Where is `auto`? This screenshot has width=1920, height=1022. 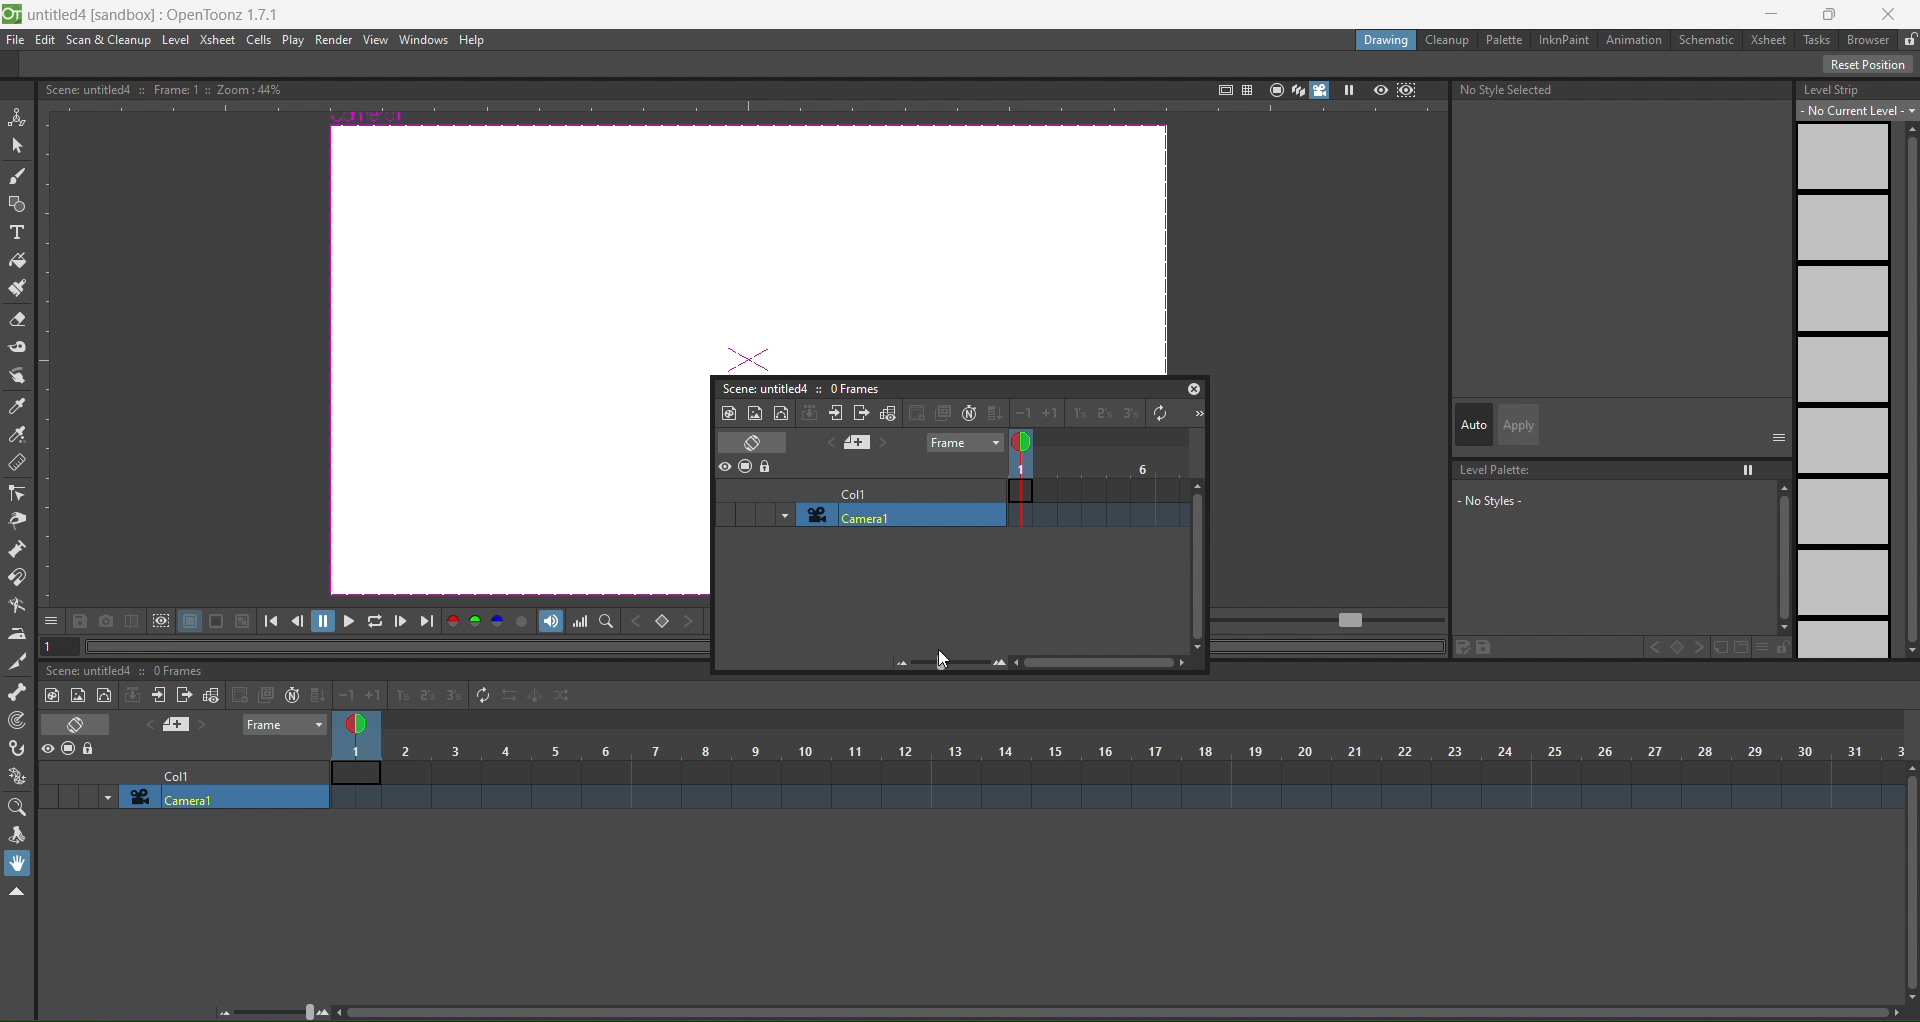
auto is located at coordinates (1474, 426).